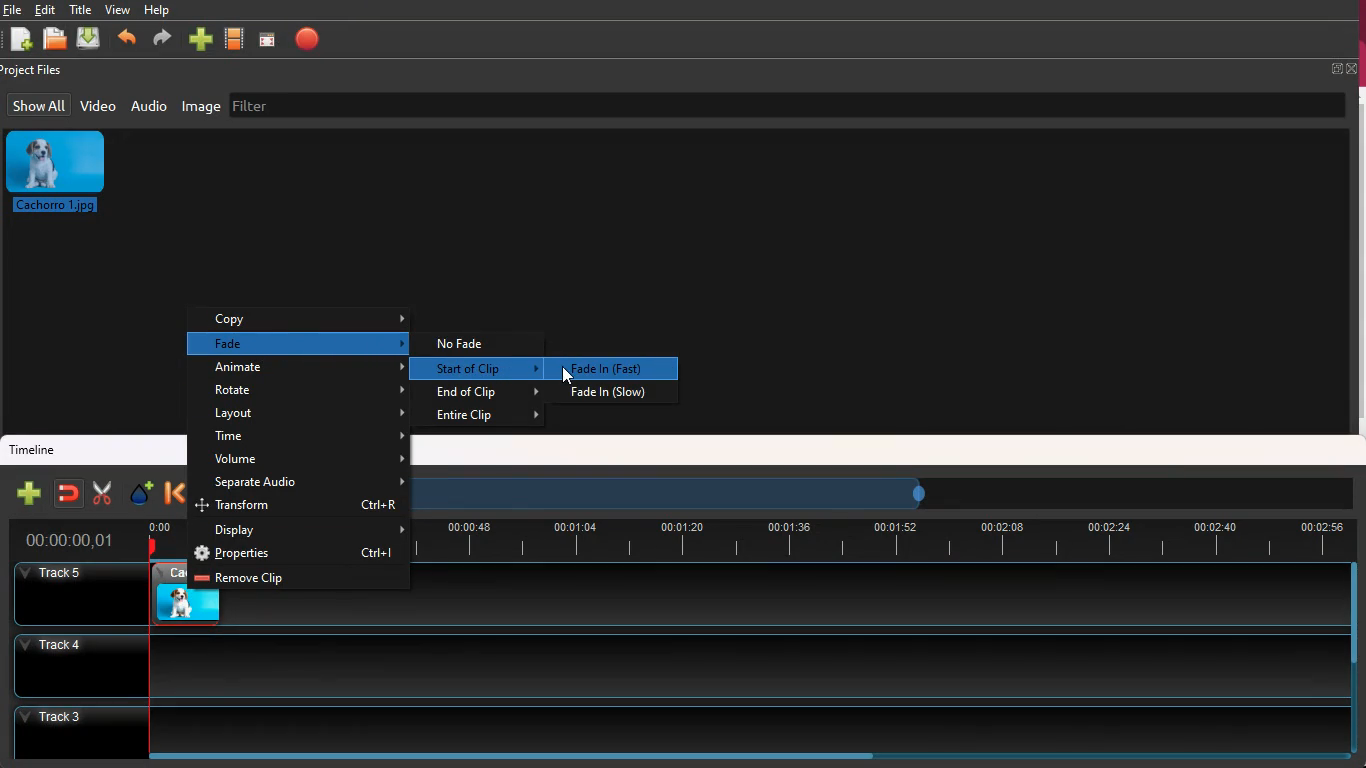 This screenshot has width=1366, height=768. What do you see at coordinates (296, 579) in the screenshot?
I see `remove clip` at bounding box center [296, 579].